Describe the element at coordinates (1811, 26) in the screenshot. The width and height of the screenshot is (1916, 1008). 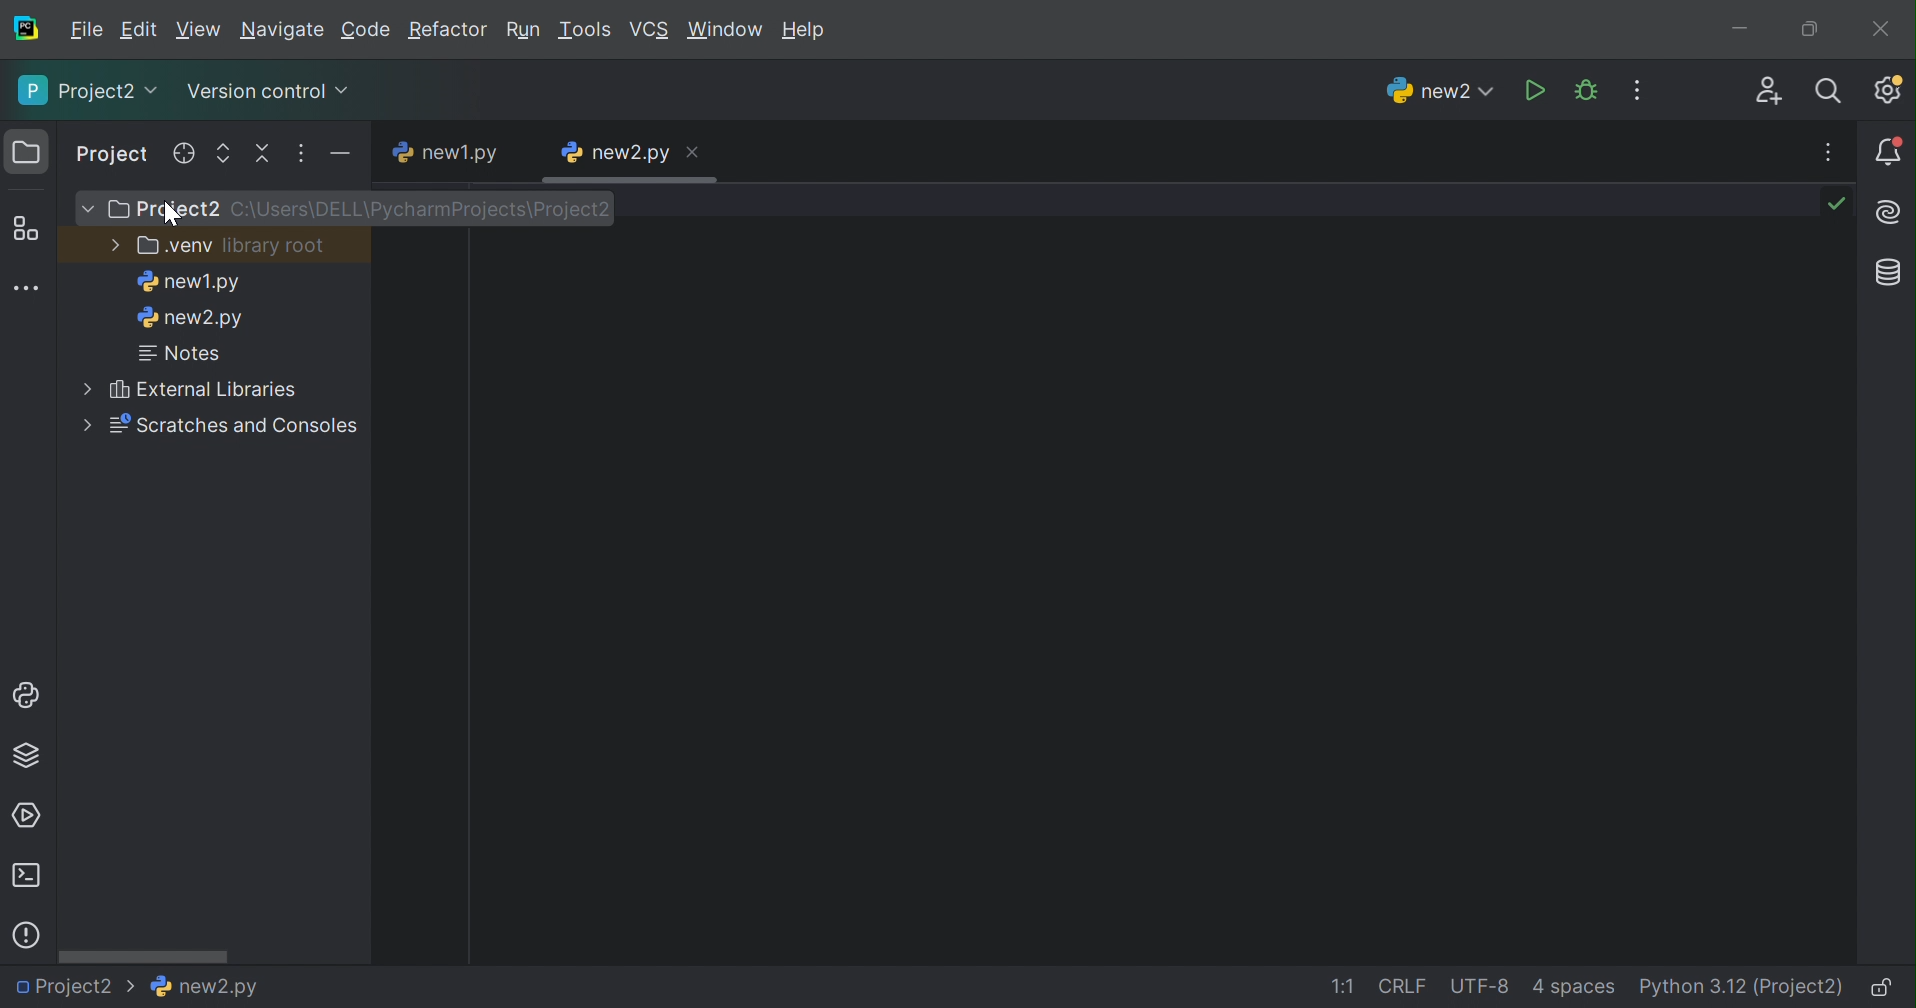
I see `Restore down` at that location.